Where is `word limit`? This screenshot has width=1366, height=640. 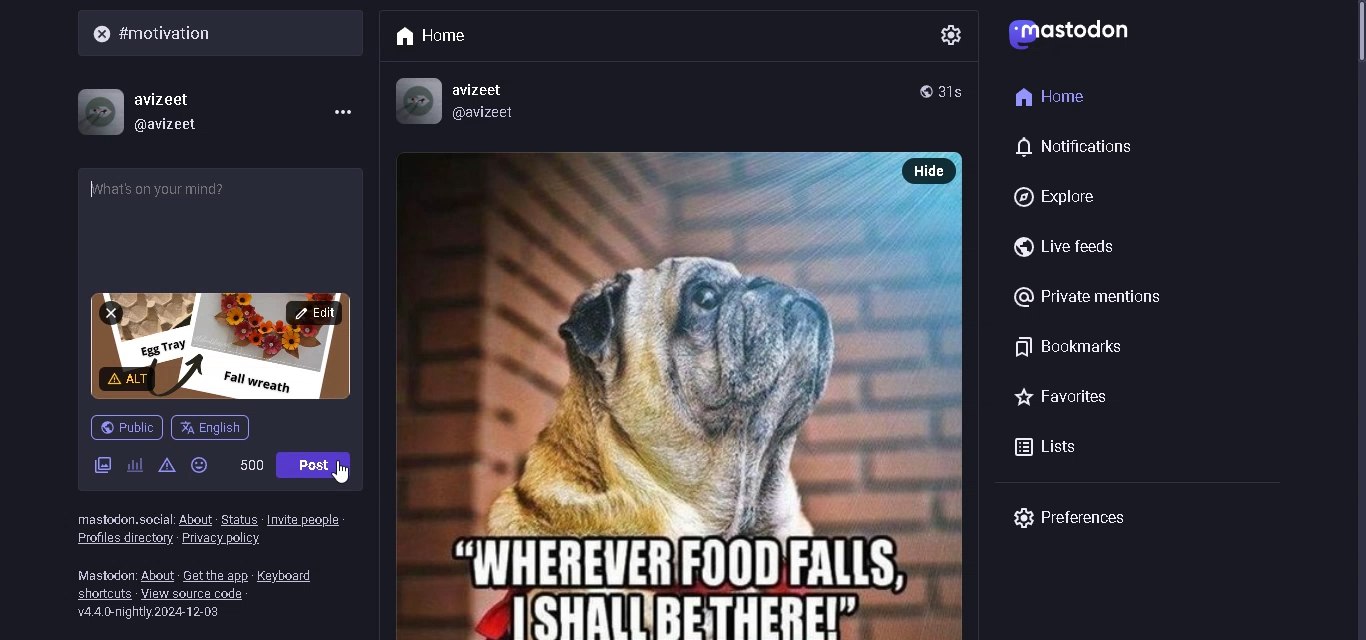
word limit is located at coordinates (252, 465).